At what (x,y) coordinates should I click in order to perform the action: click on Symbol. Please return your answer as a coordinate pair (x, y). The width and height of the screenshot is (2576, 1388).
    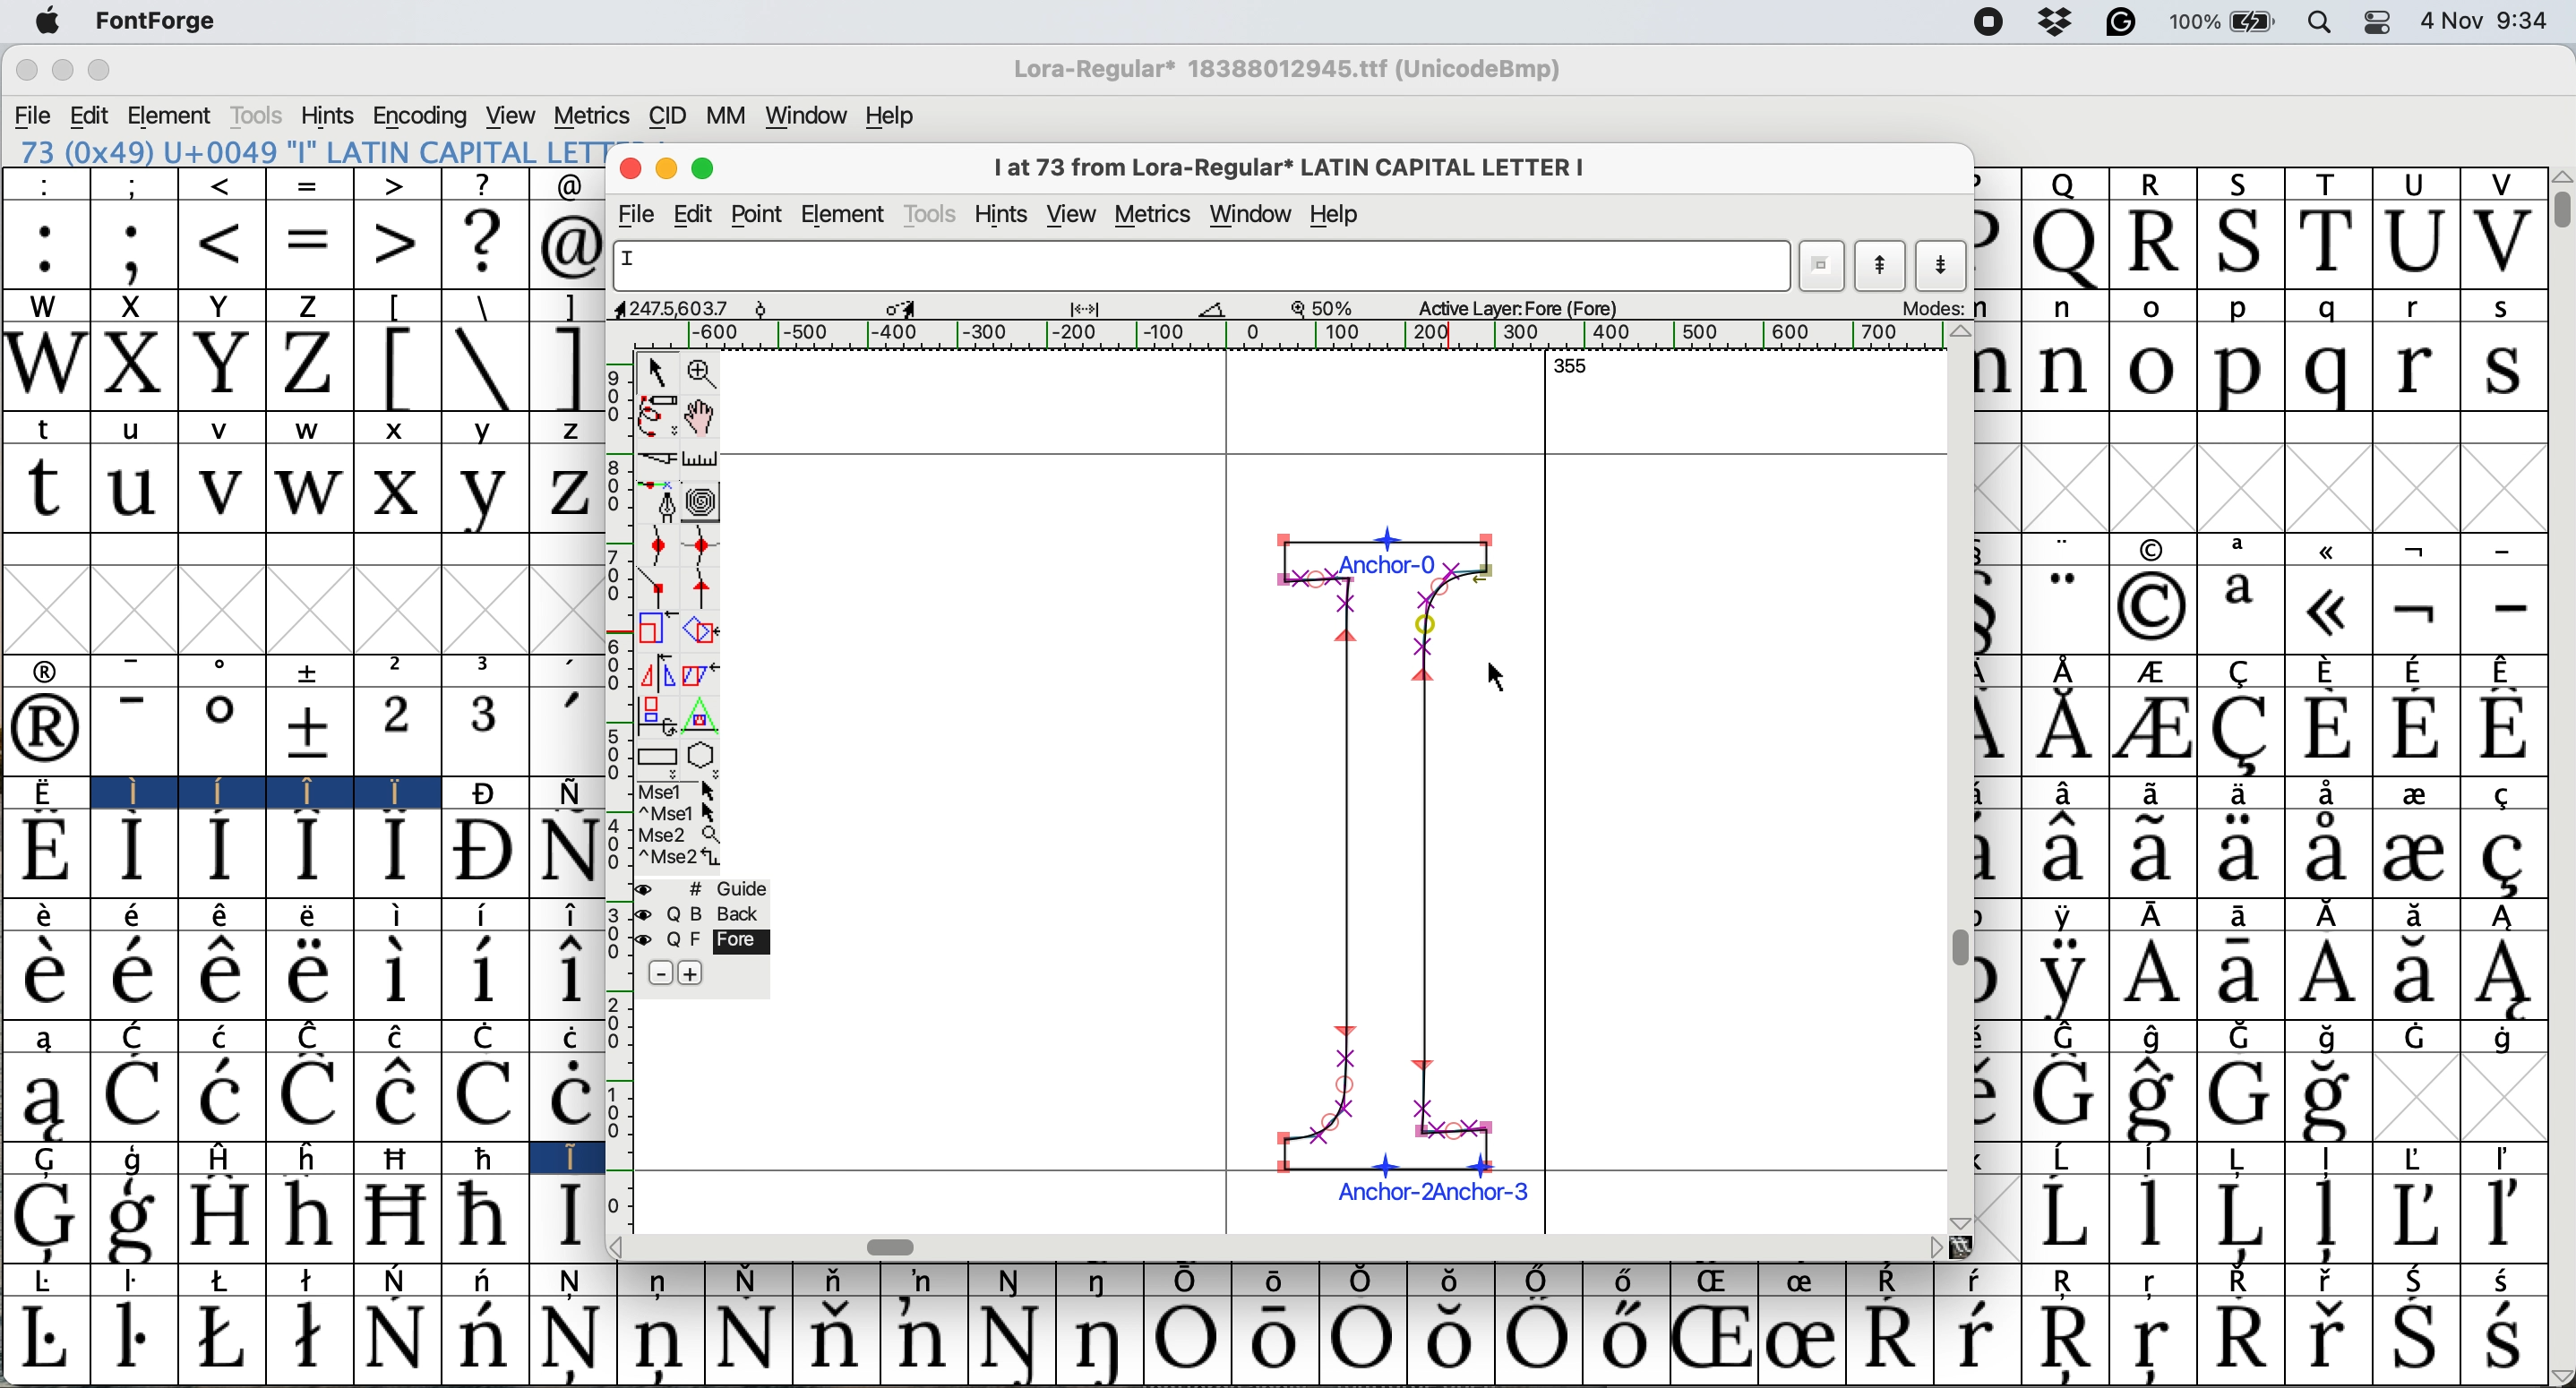
    Looking at the image, I should click on (566, 1095).